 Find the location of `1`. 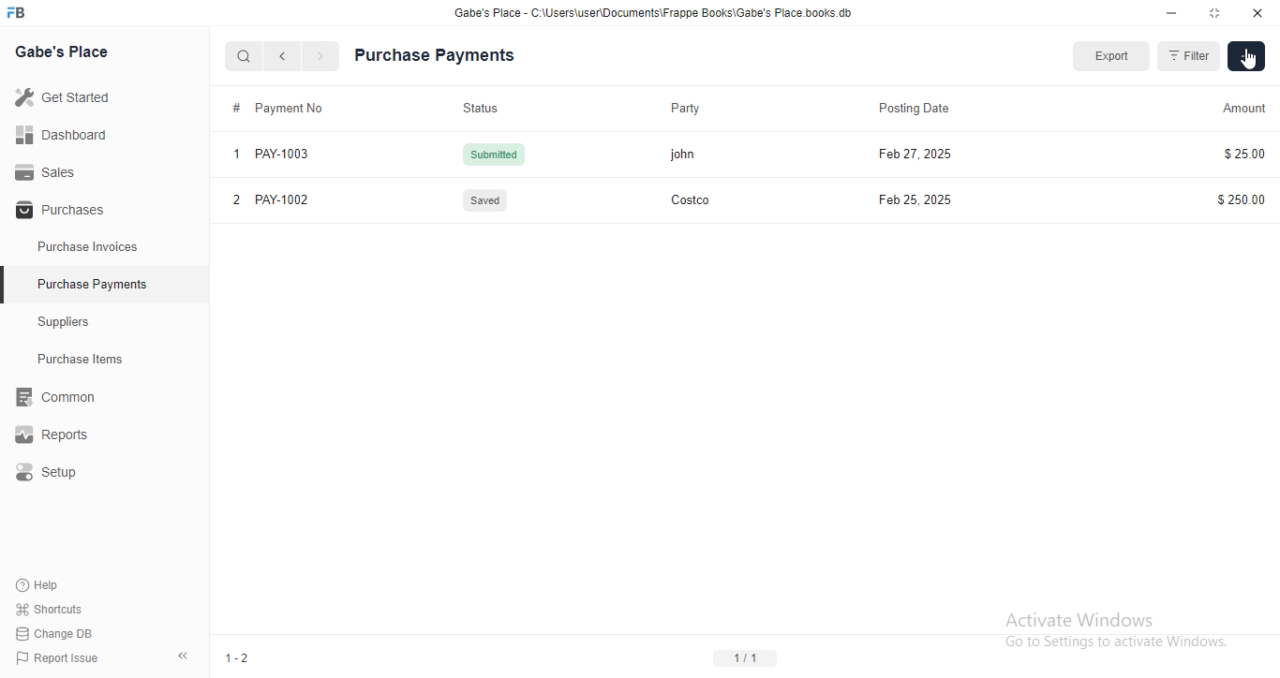

1 is located at coordinates (236, 154).